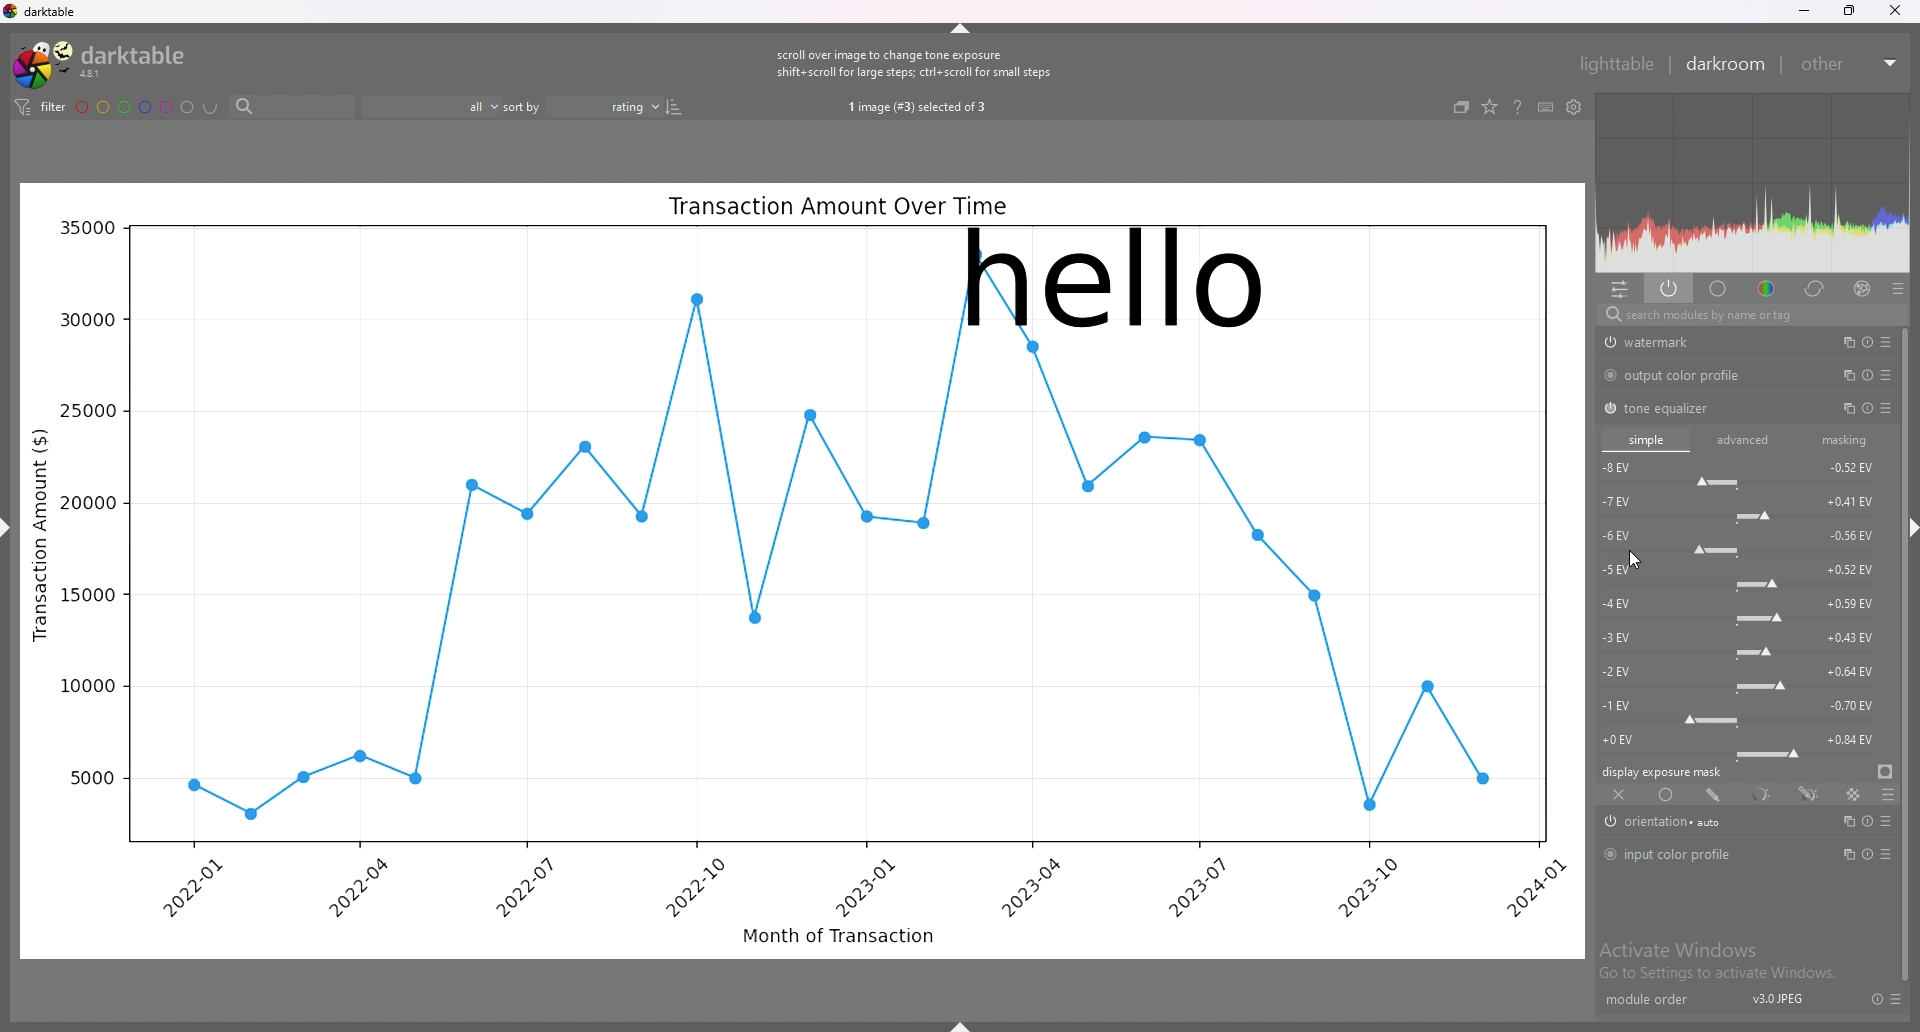 The height and width of the screenshot is (1032, 1920). I want to click on sort by, so click(524, 107).